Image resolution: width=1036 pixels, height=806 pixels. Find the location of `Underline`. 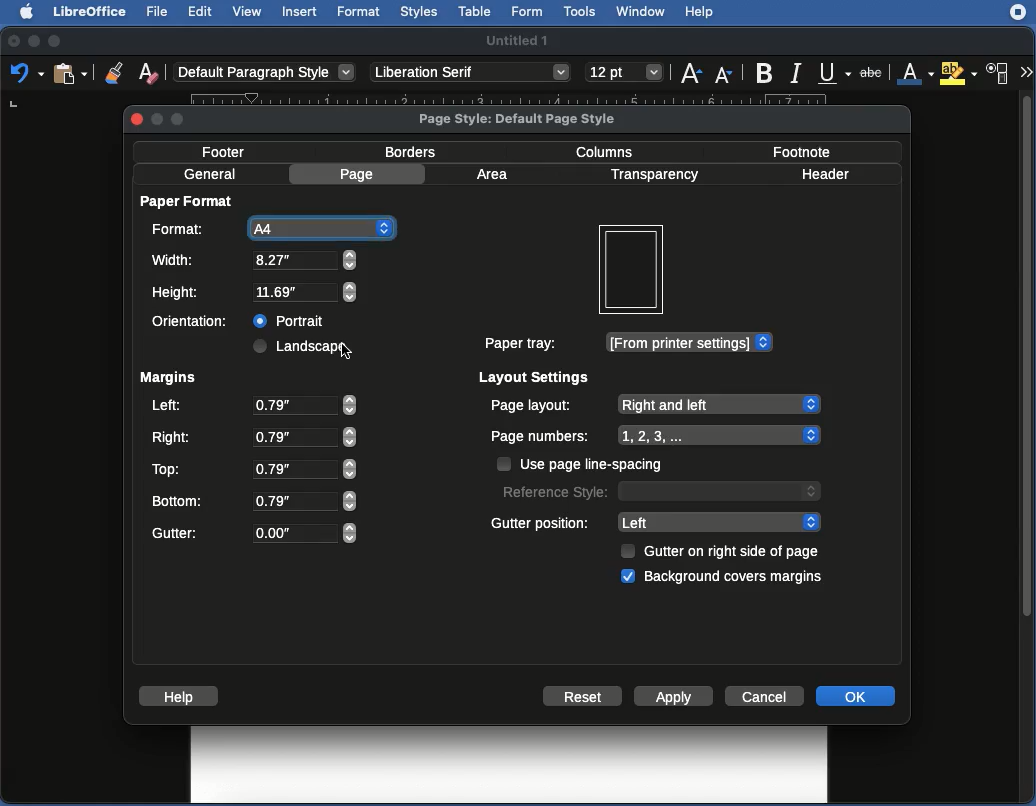

Underline is located at coordinates (831, 72).